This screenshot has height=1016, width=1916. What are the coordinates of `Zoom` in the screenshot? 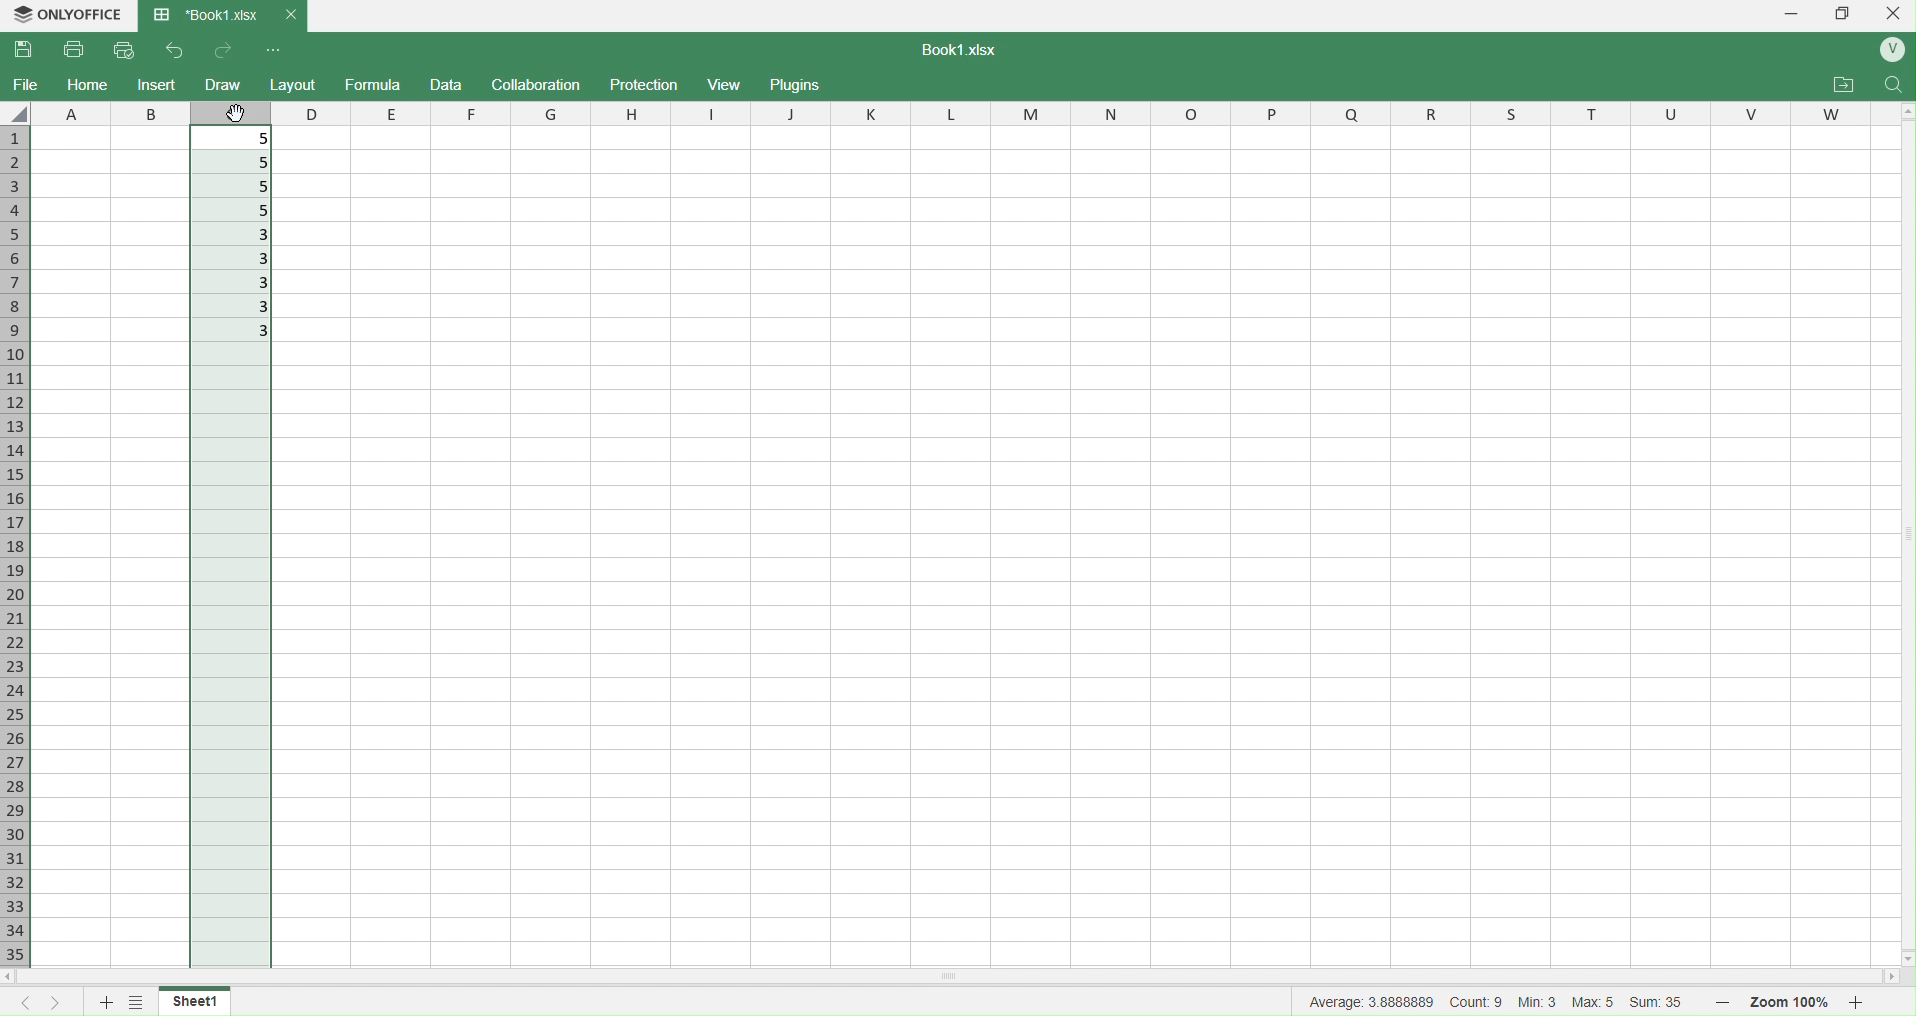 It's located at (1792, 1003).